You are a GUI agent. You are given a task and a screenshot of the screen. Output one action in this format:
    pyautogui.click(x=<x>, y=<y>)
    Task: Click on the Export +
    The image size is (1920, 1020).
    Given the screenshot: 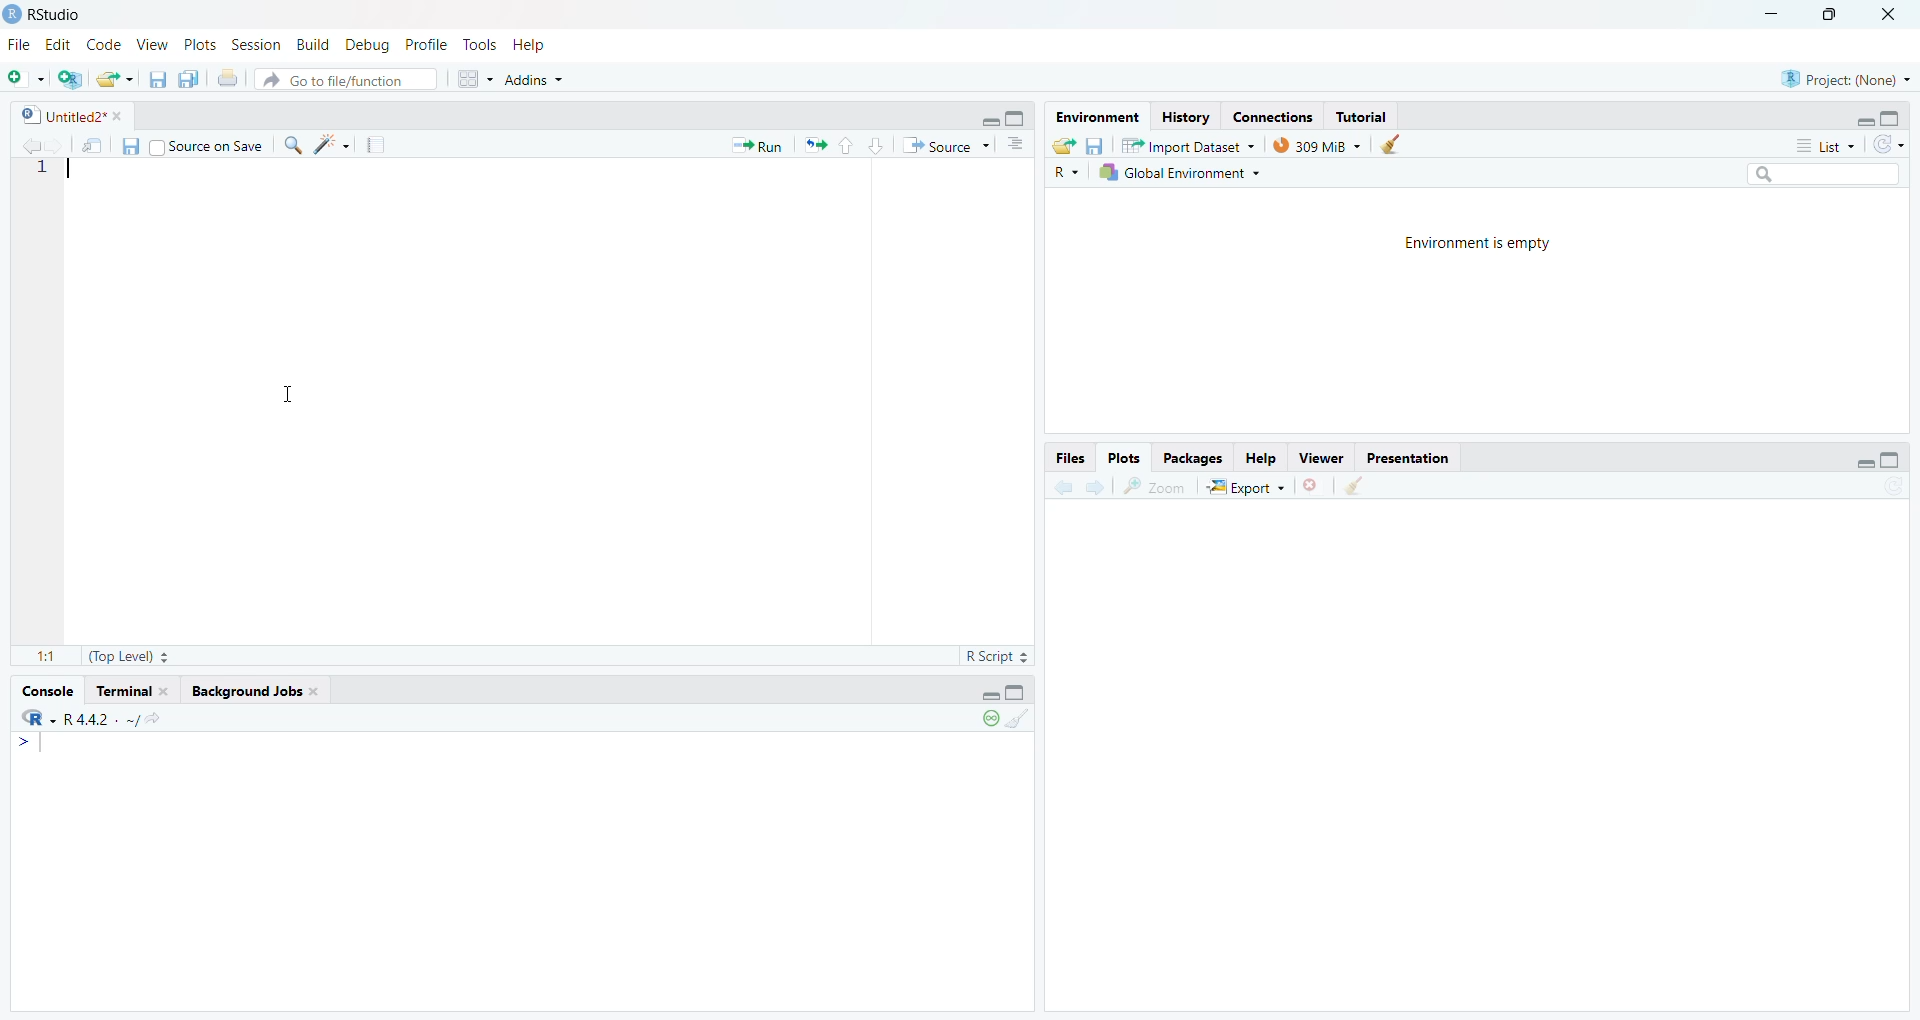 What is the action you would take?
    pyautogui.click(x=1244, y=487)
    